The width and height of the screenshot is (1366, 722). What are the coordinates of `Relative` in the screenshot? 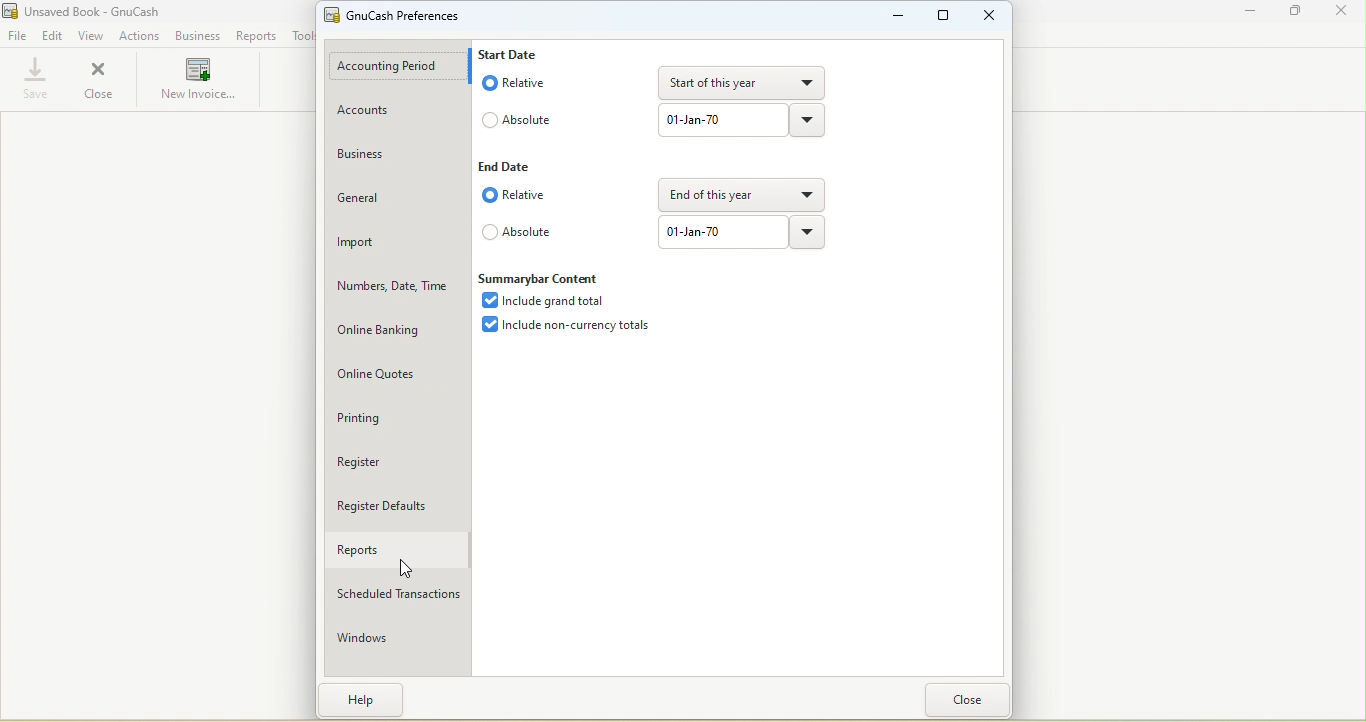 It's located at (518, 192).